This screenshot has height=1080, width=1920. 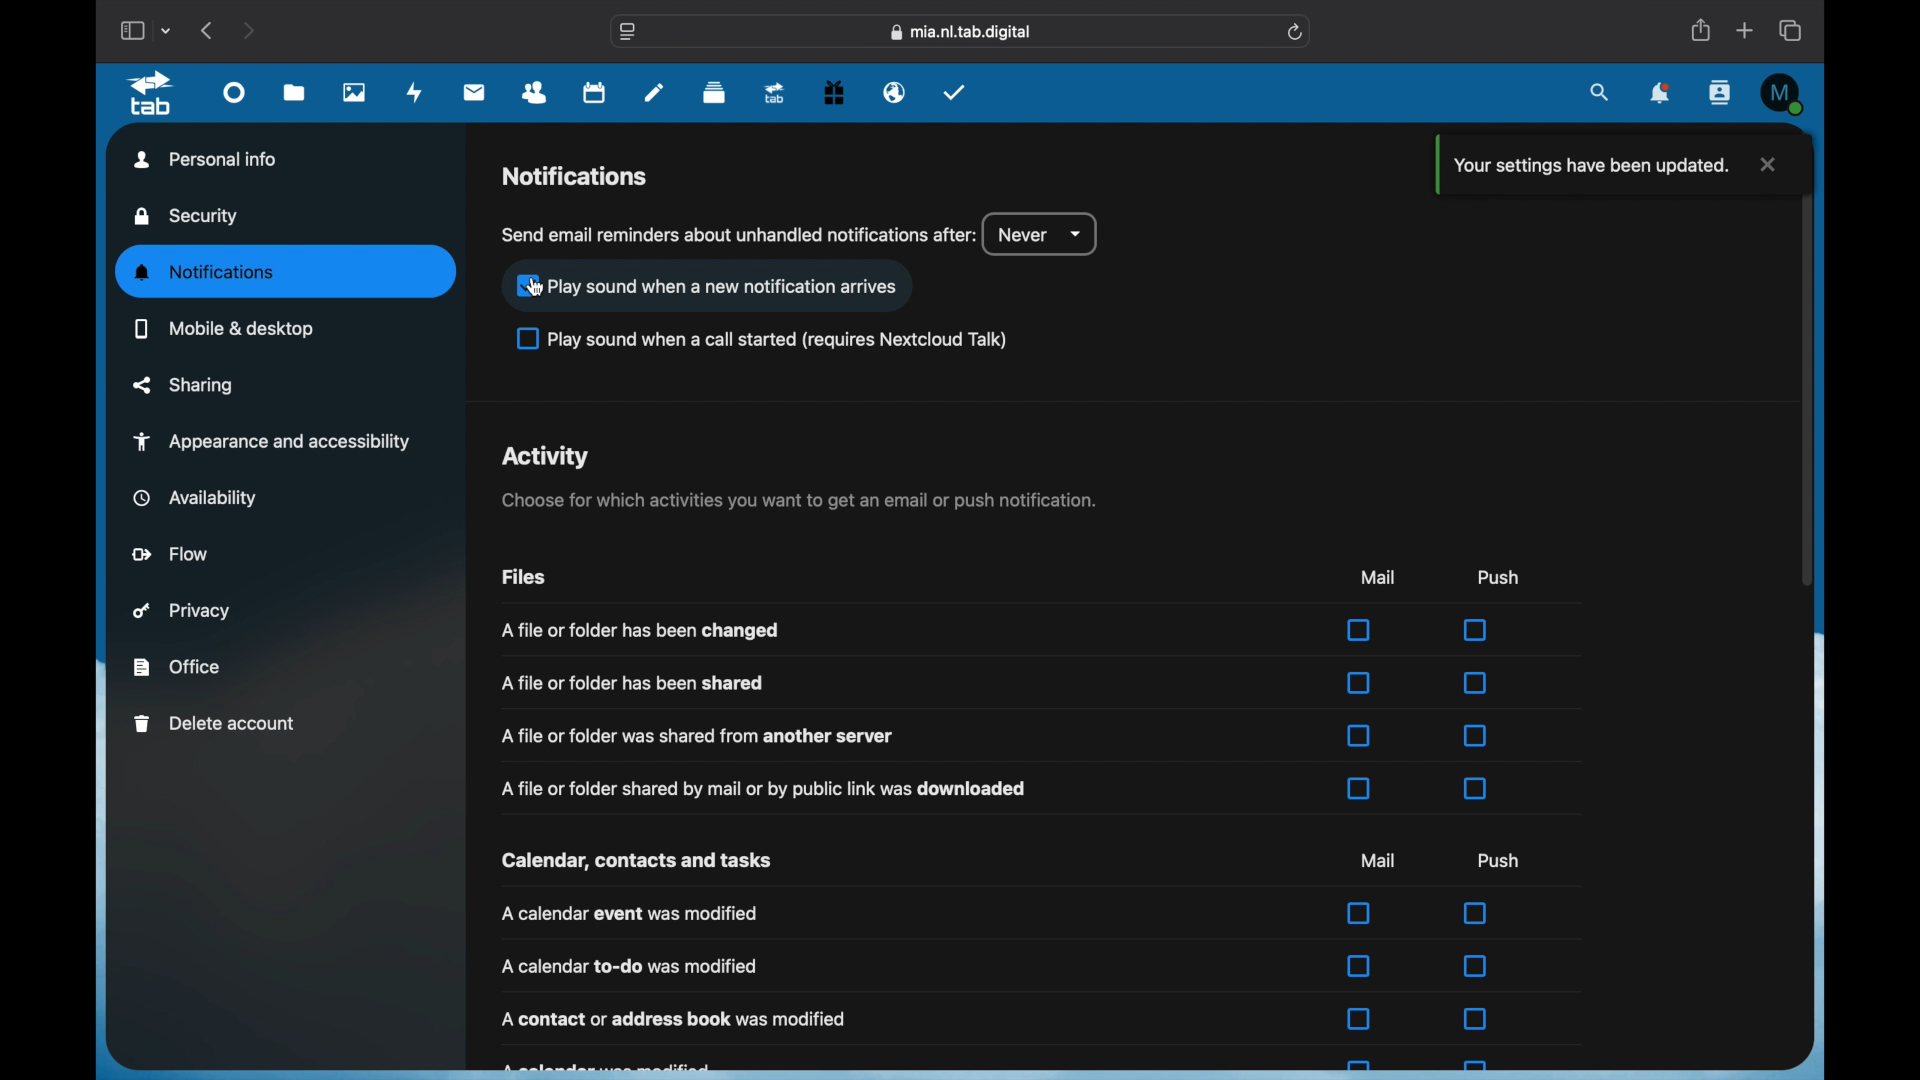 I want to click on checkbox, so click(x=1360, y=736).